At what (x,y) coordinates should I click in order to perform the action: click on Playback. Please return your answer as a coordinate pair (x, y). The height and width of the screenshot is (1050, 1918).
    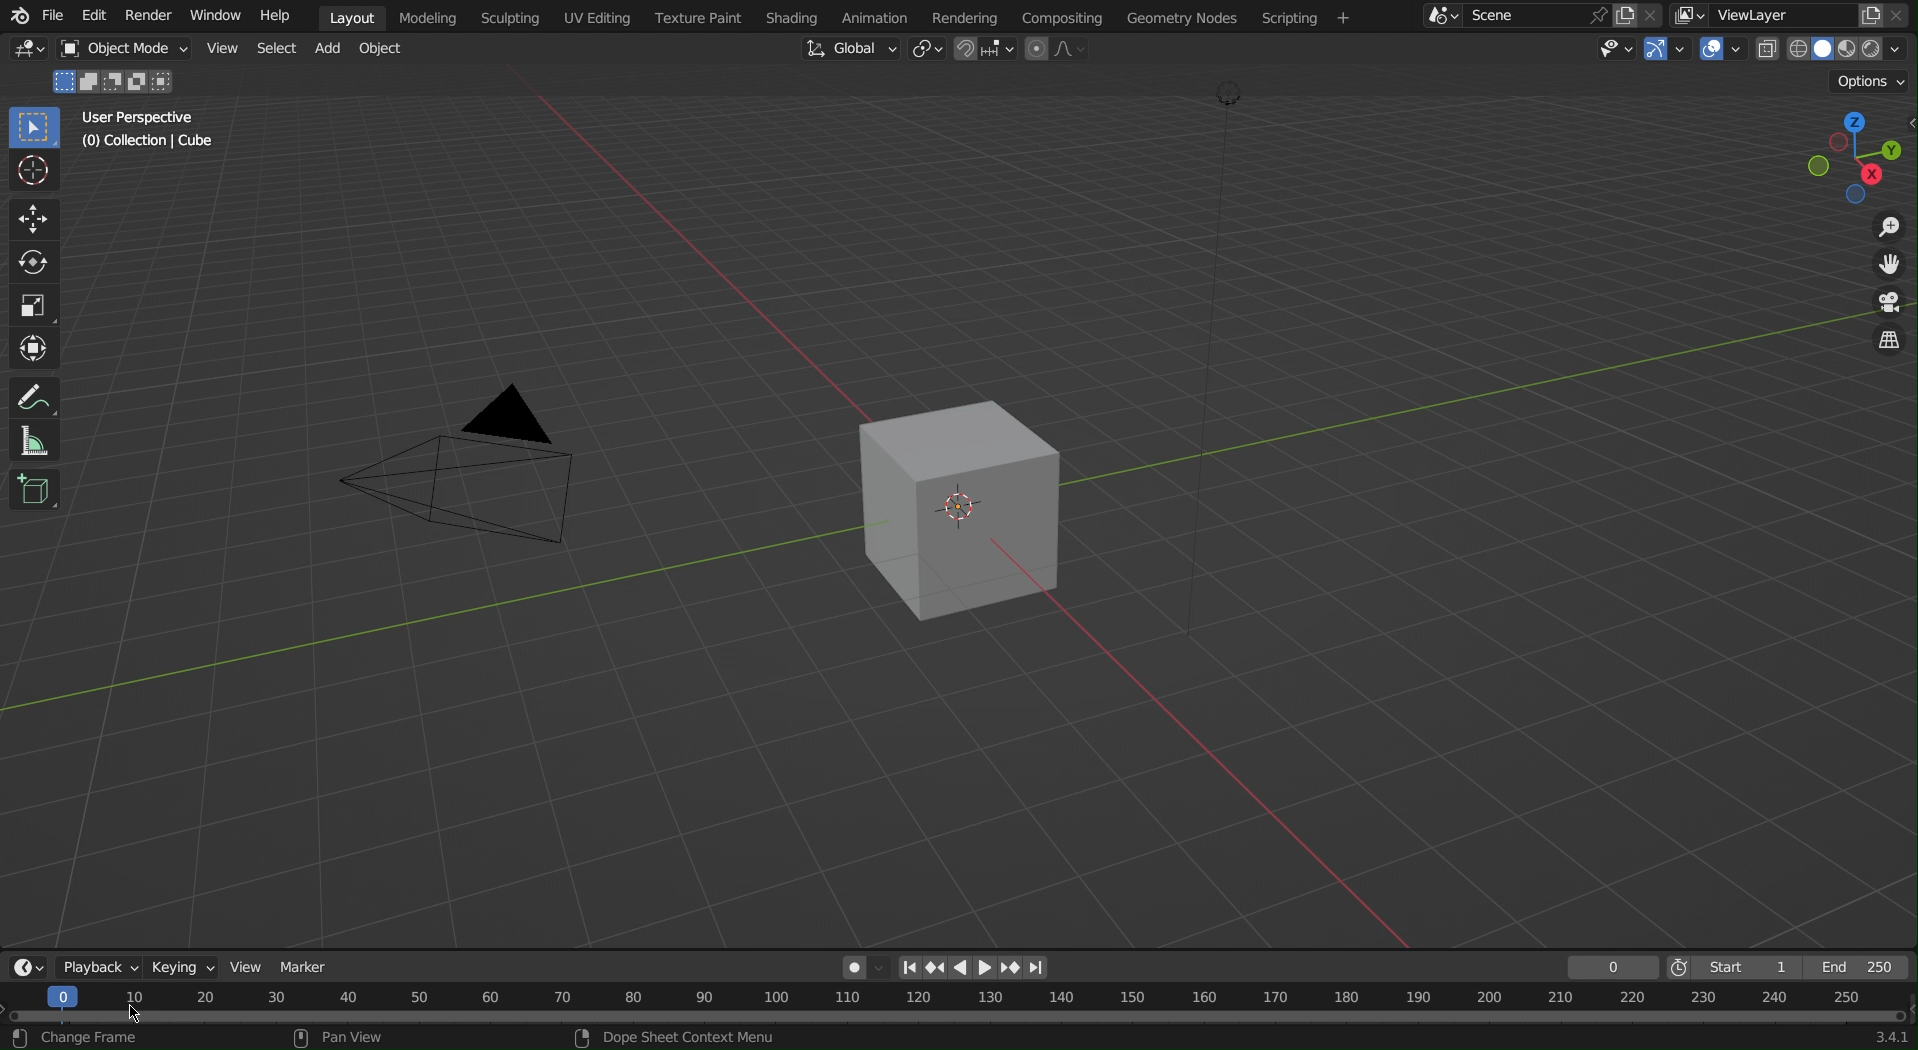
    Looking at the image, I should click on (96, 967).